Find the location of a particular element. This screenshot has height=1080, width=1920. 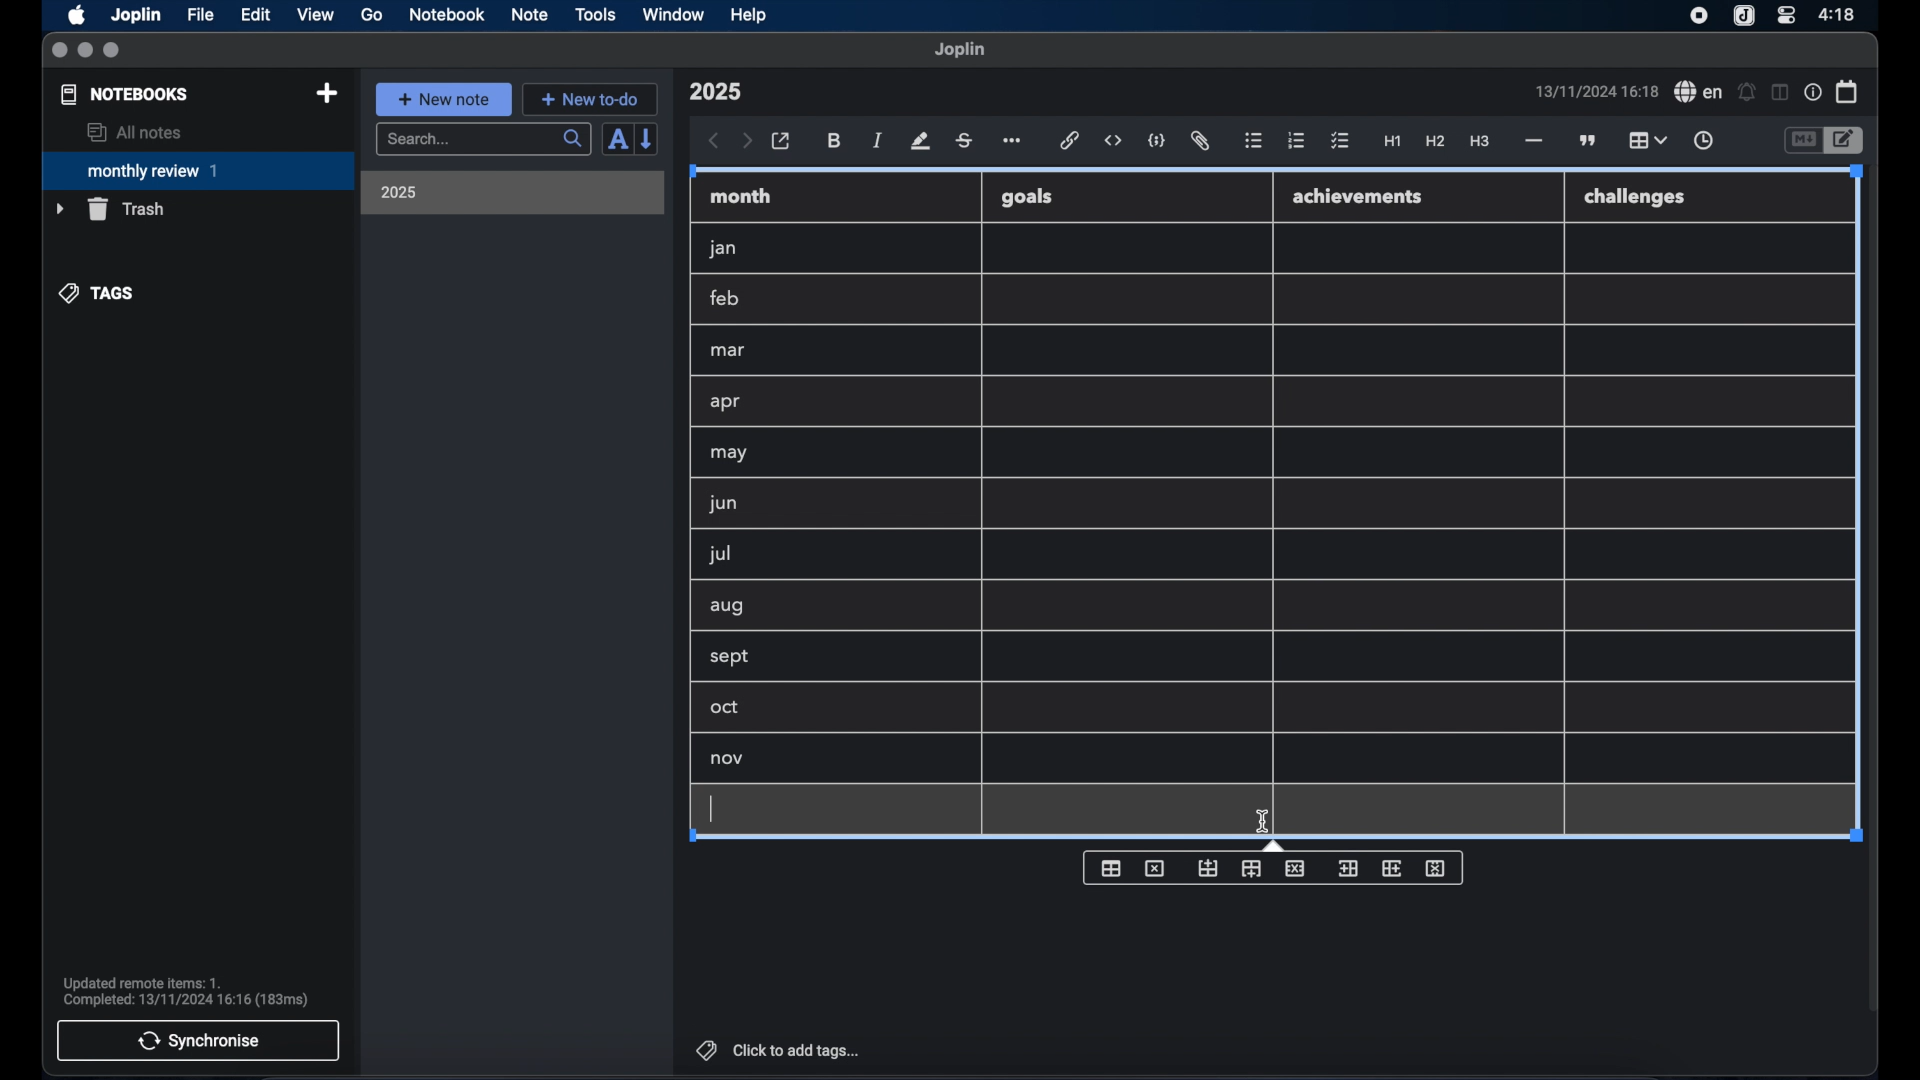

go is located at coordinates (372, 14).